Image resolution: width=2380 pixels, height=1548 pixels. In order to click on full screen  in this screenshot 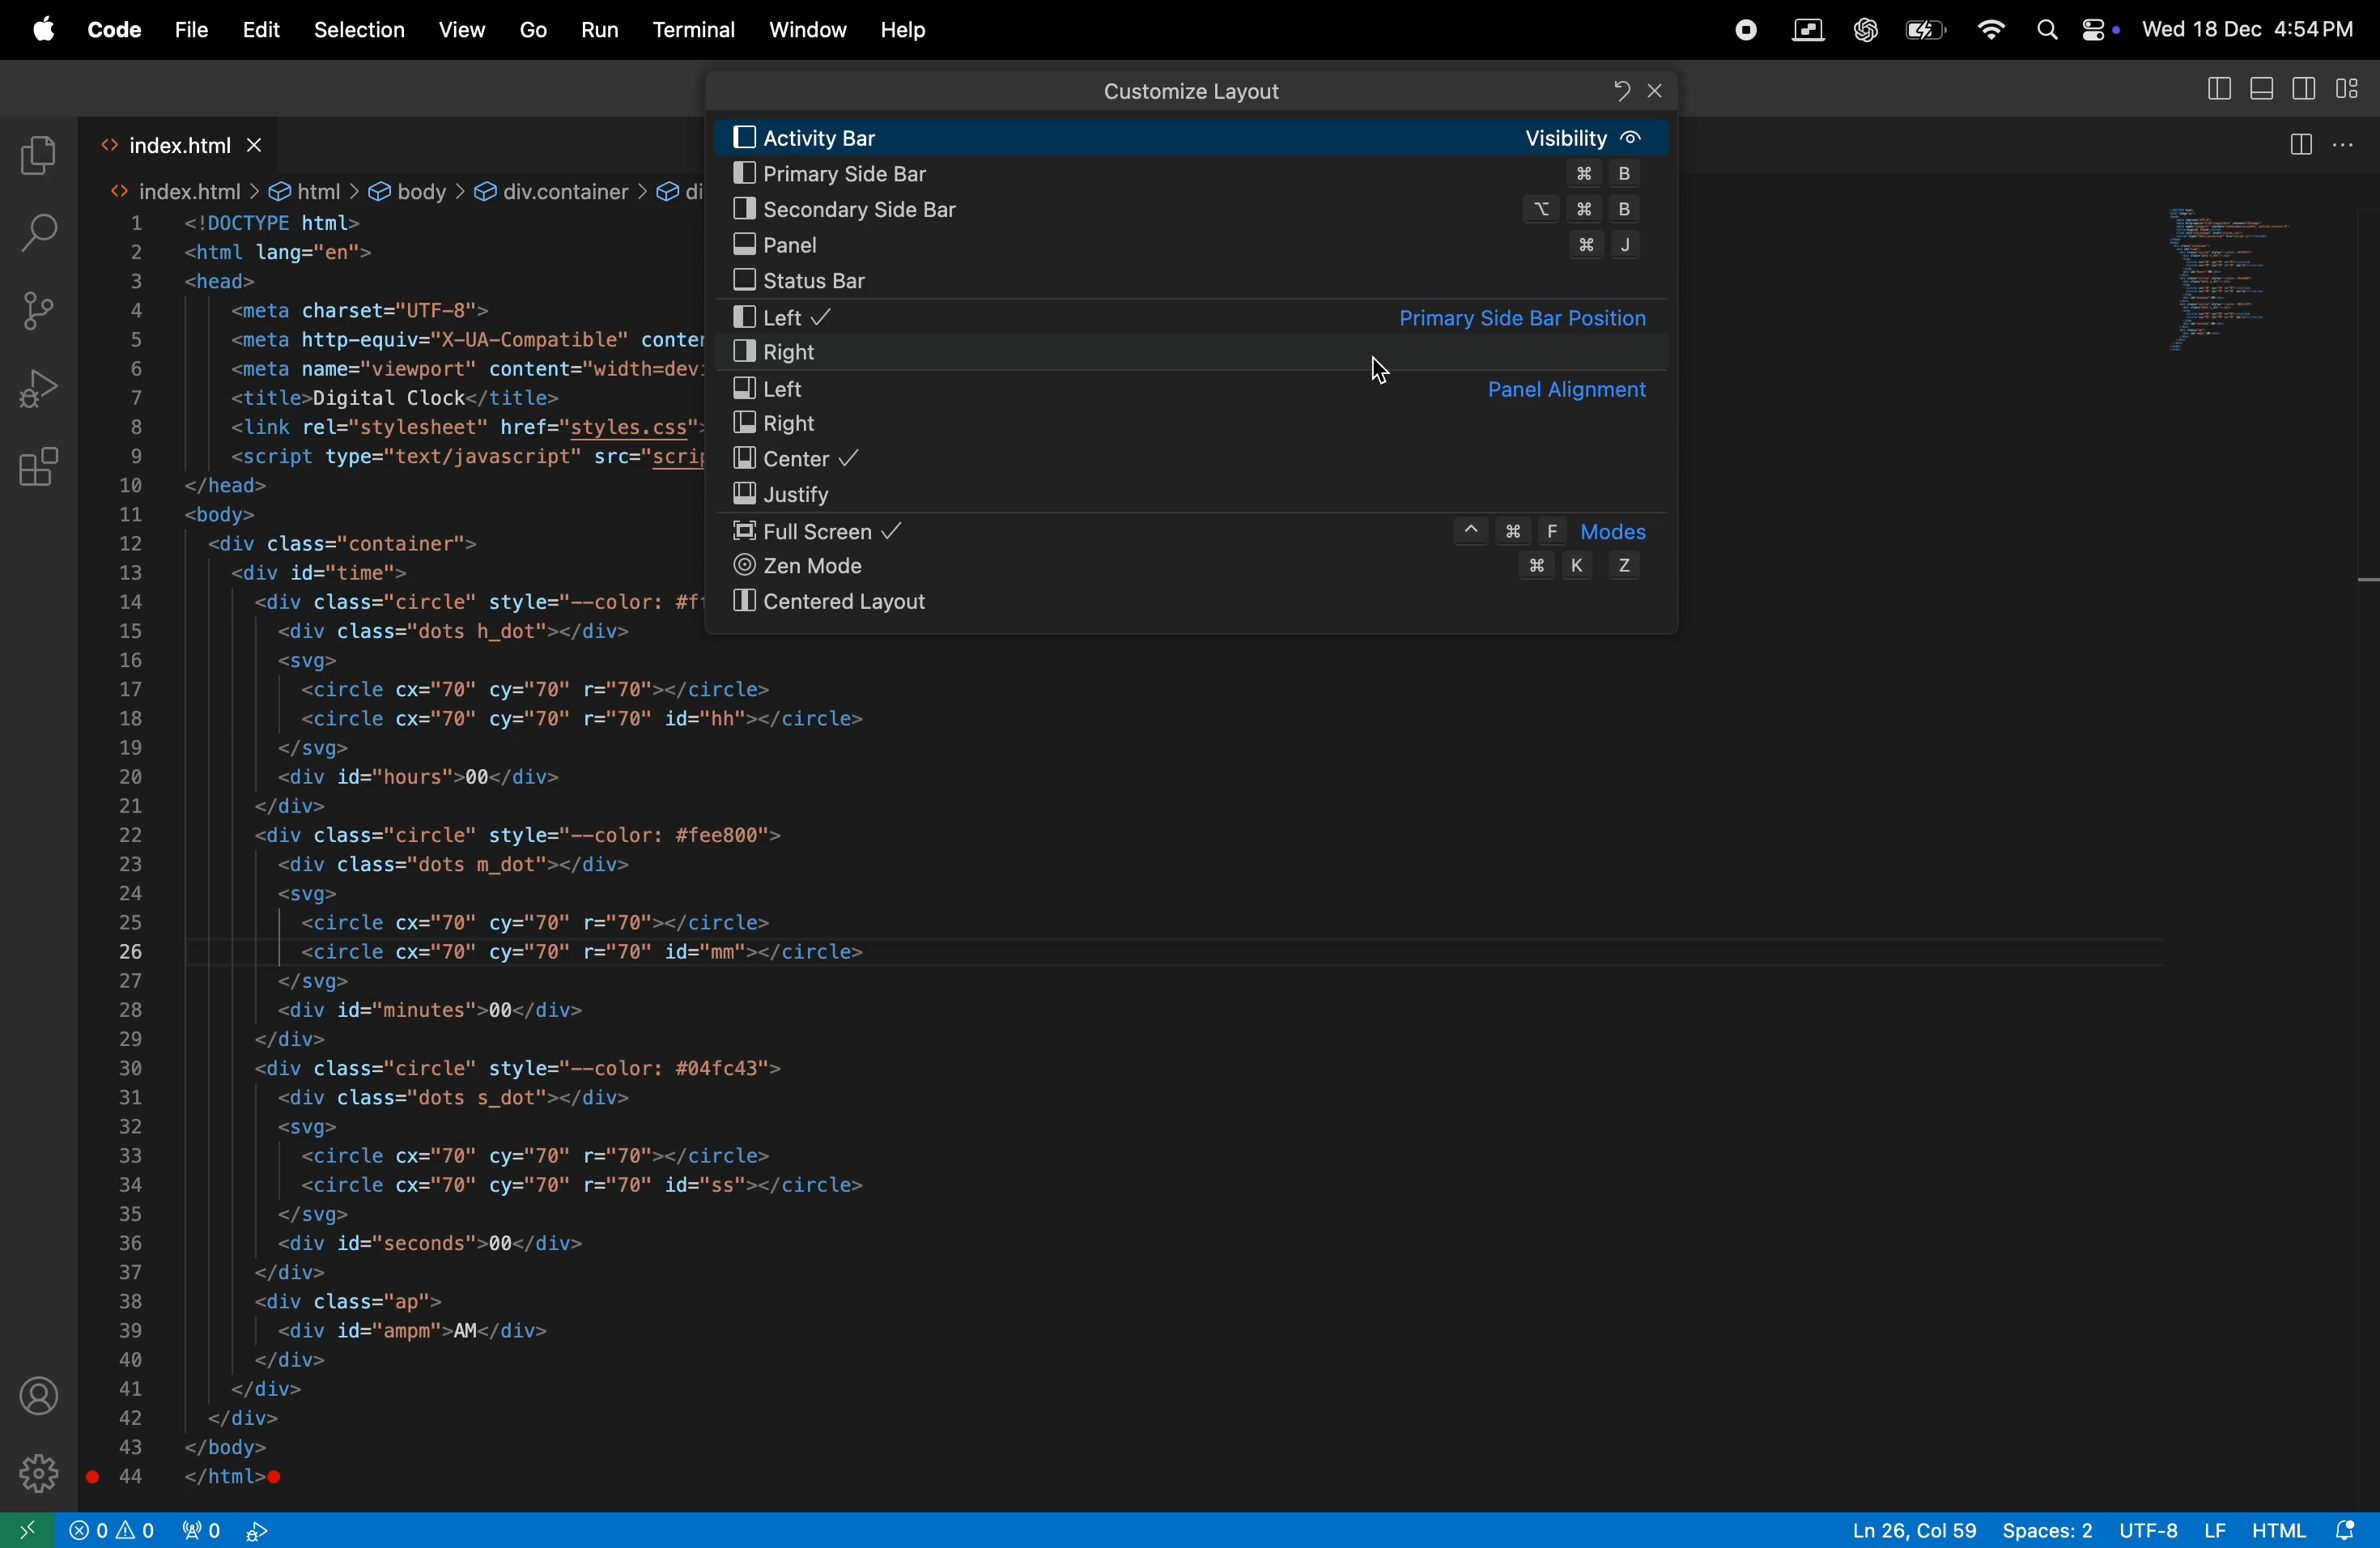, I will do `click(1196, 533)`.